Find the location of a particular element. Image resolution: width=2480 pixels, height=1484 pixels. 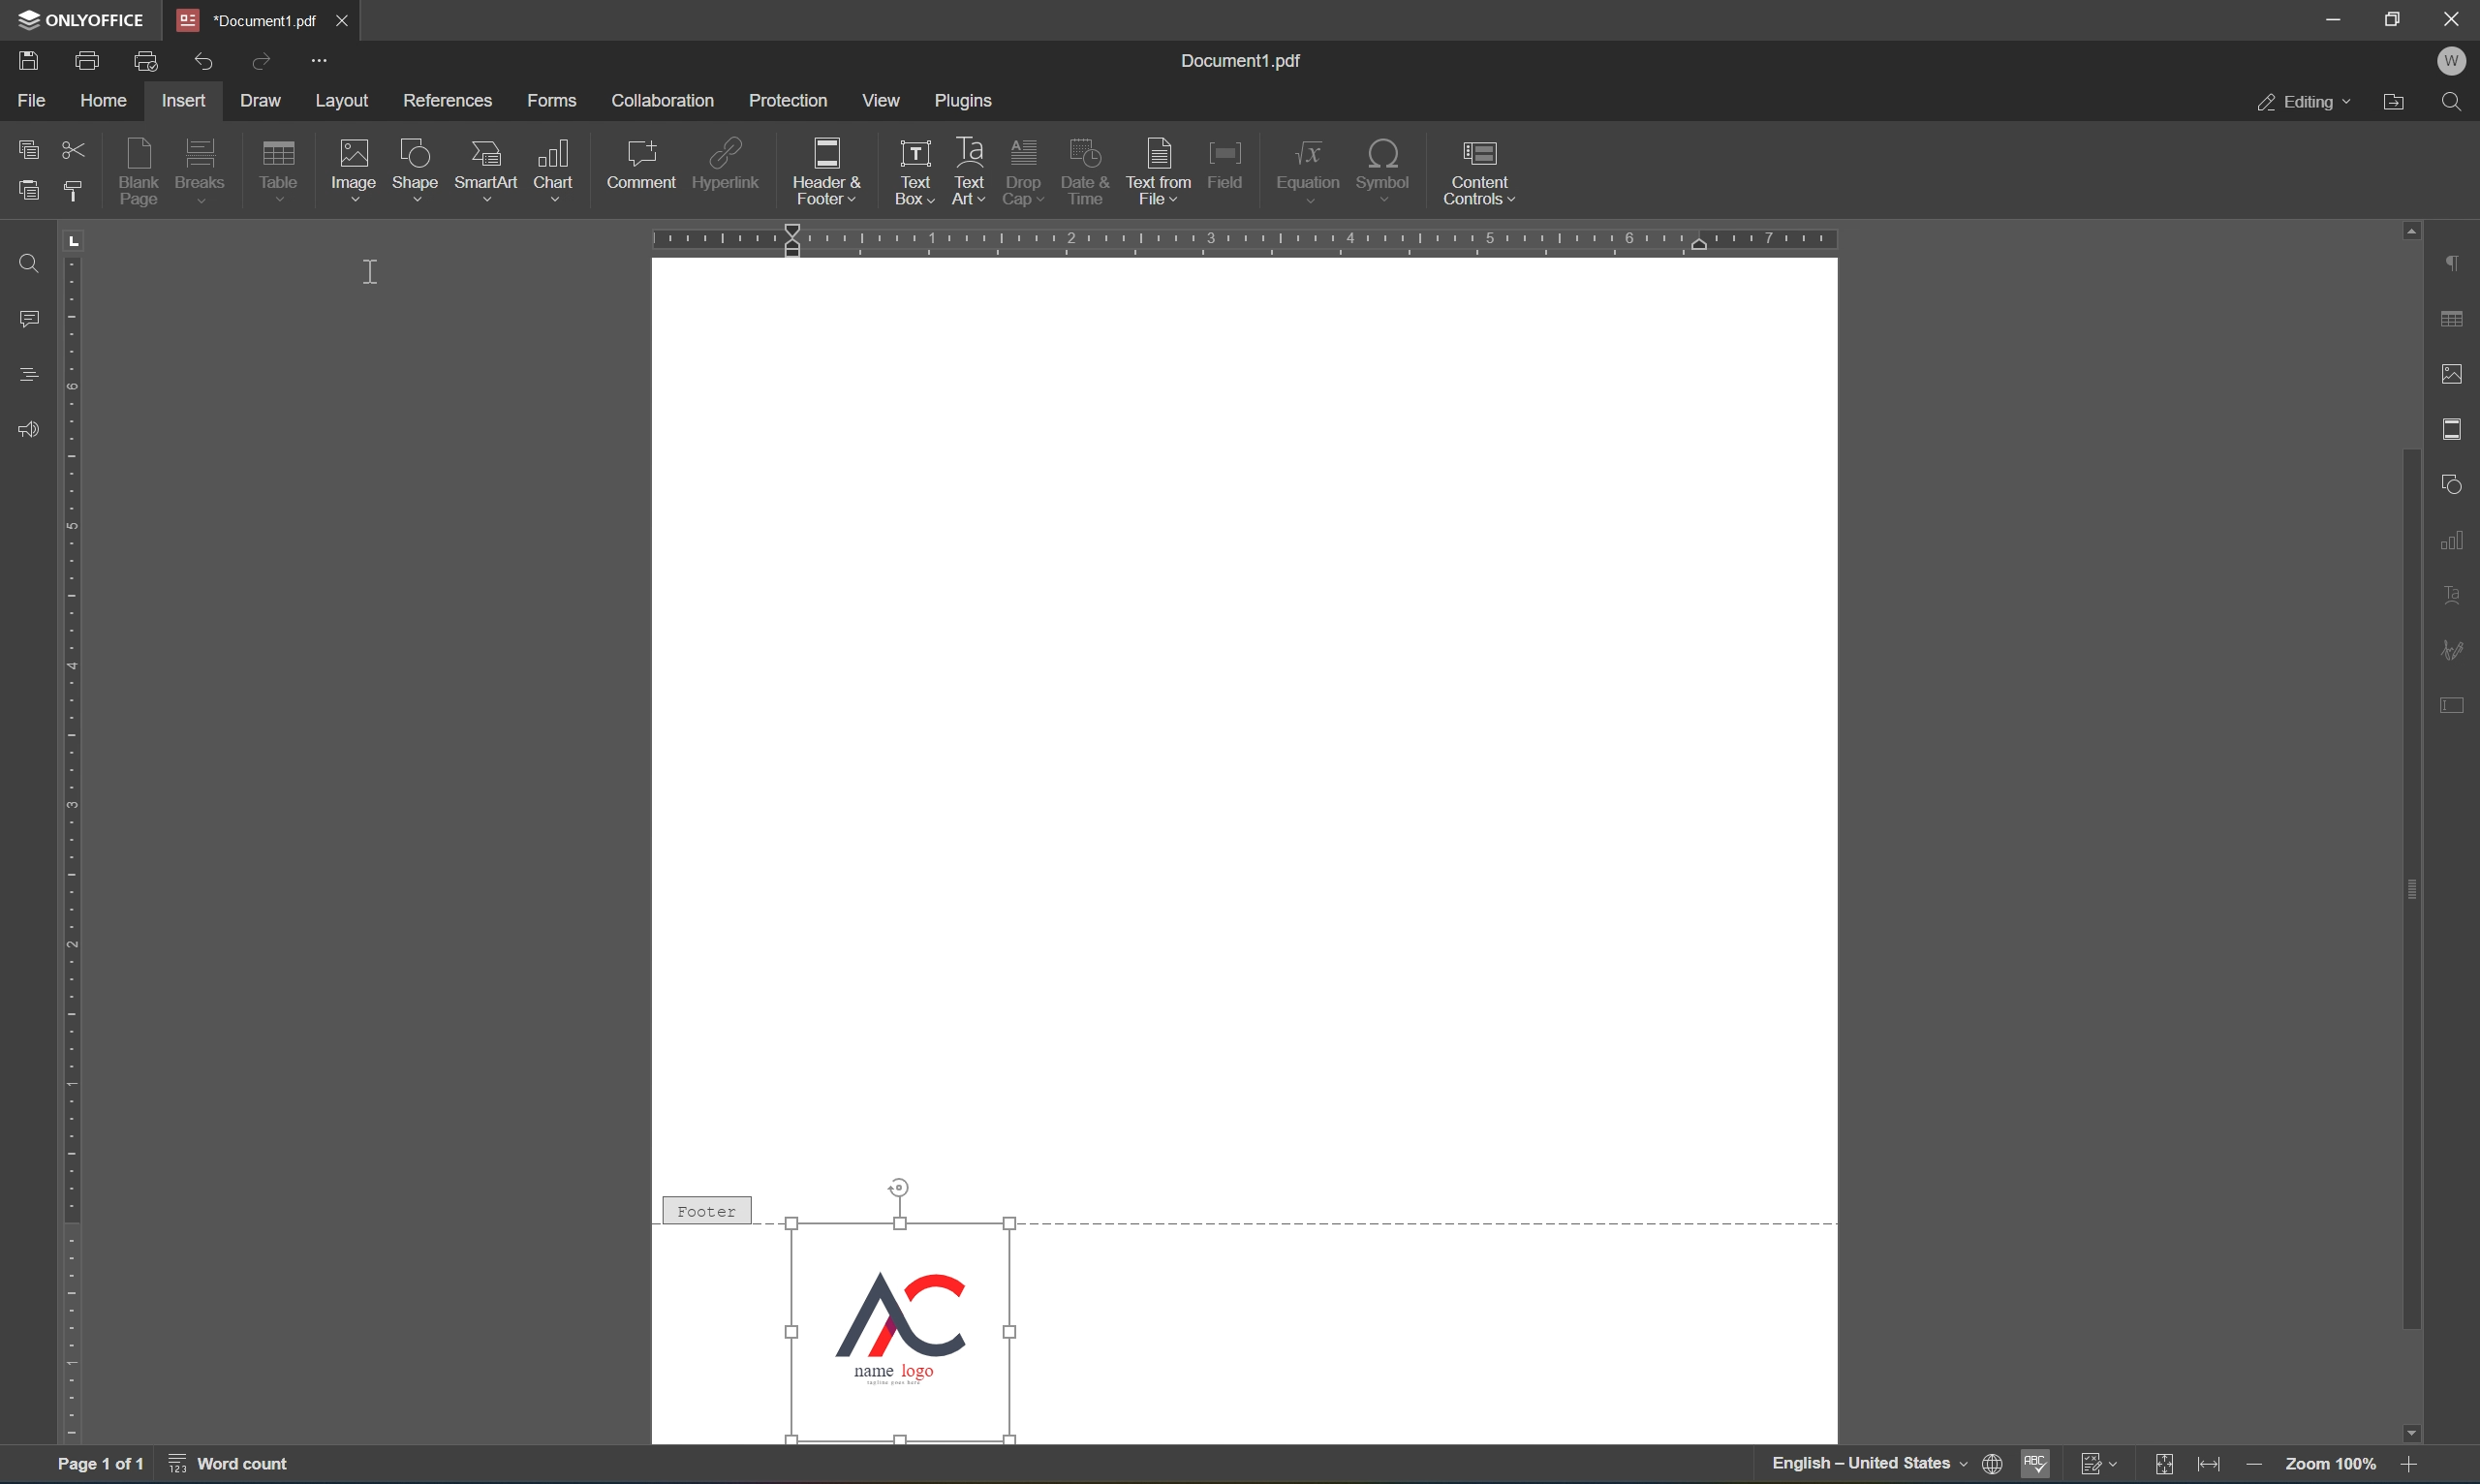

forms is located at coordinates (552, 99).